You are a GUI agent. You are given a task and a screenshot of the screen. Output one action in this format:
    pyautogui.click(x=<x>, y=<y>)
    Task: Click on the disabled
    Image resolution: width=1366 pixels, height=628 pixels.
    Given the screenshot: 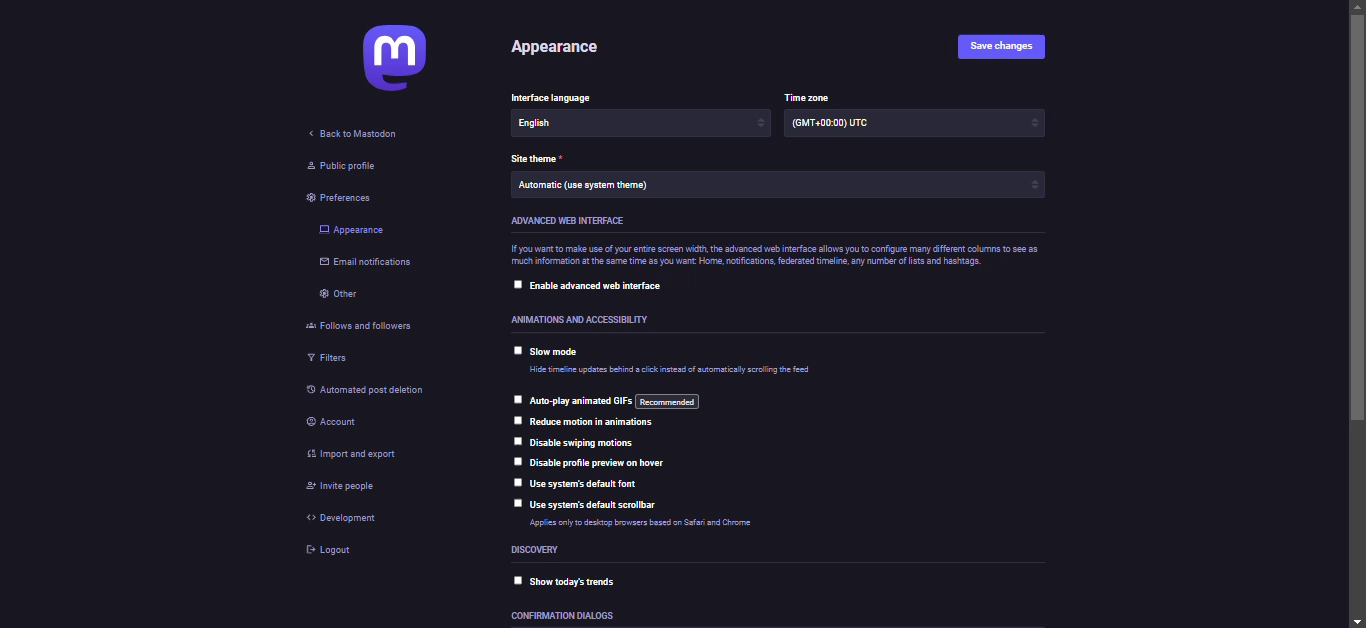 What is the action you would take?
    pyautogui.click(x=517, y=579)
    